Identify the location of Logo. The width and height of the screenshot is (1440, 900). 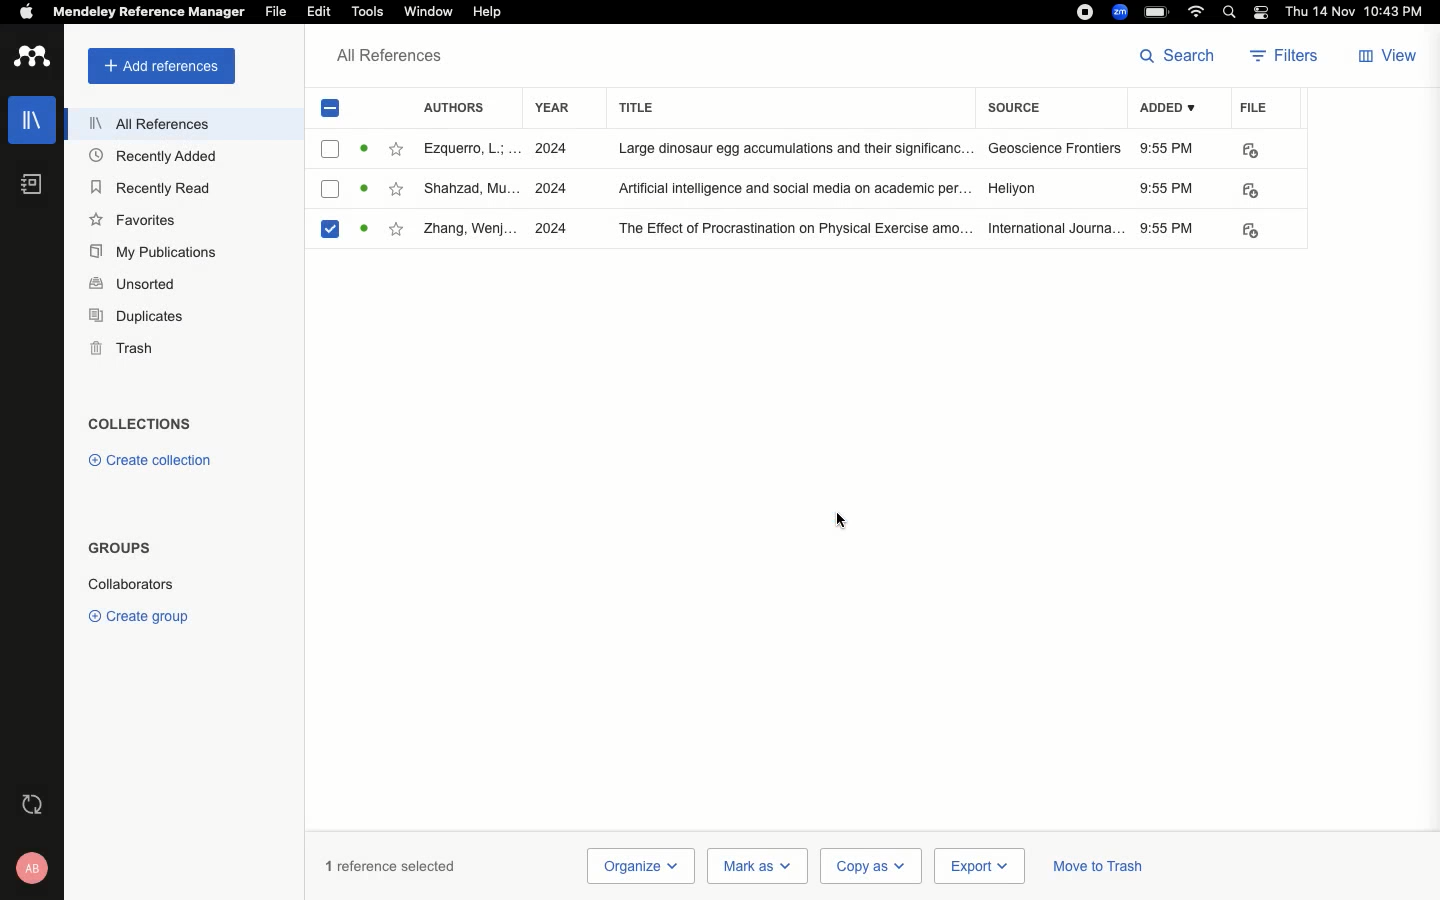
(32, 58).